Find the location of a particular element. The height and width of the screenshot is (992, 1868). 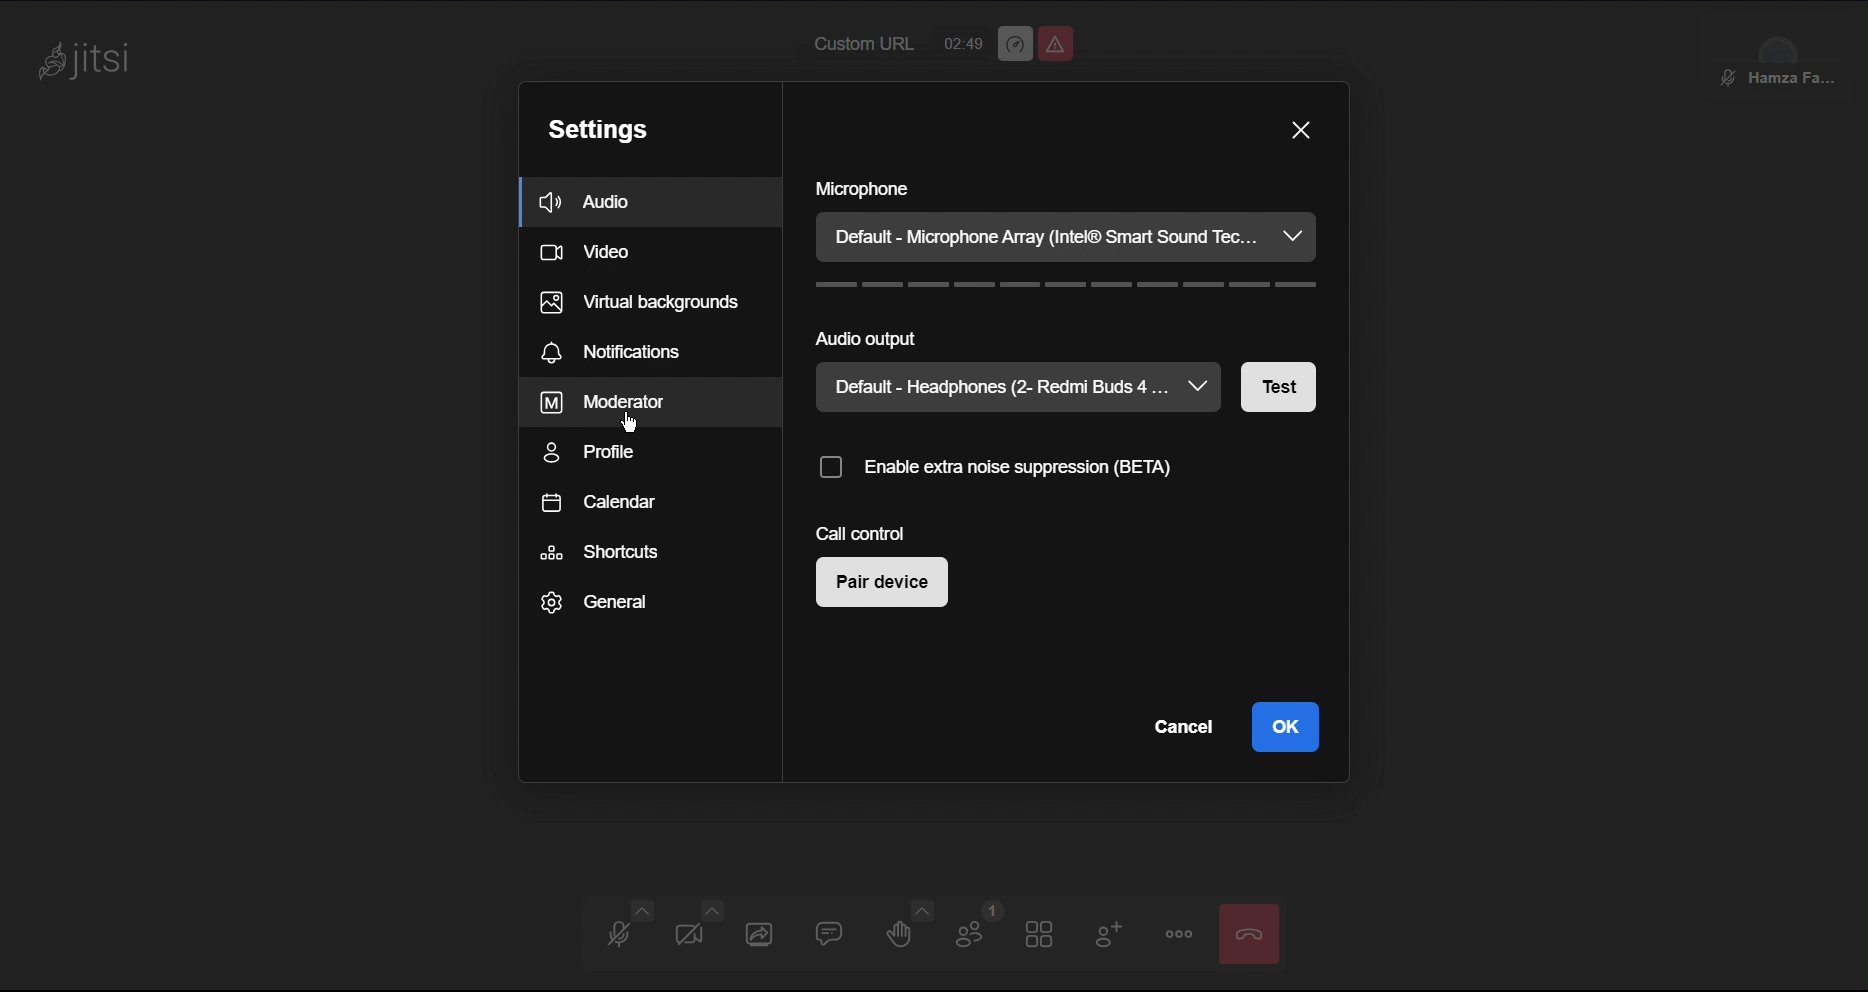

Tile View Toggle is located at coordinates (1046, 933).